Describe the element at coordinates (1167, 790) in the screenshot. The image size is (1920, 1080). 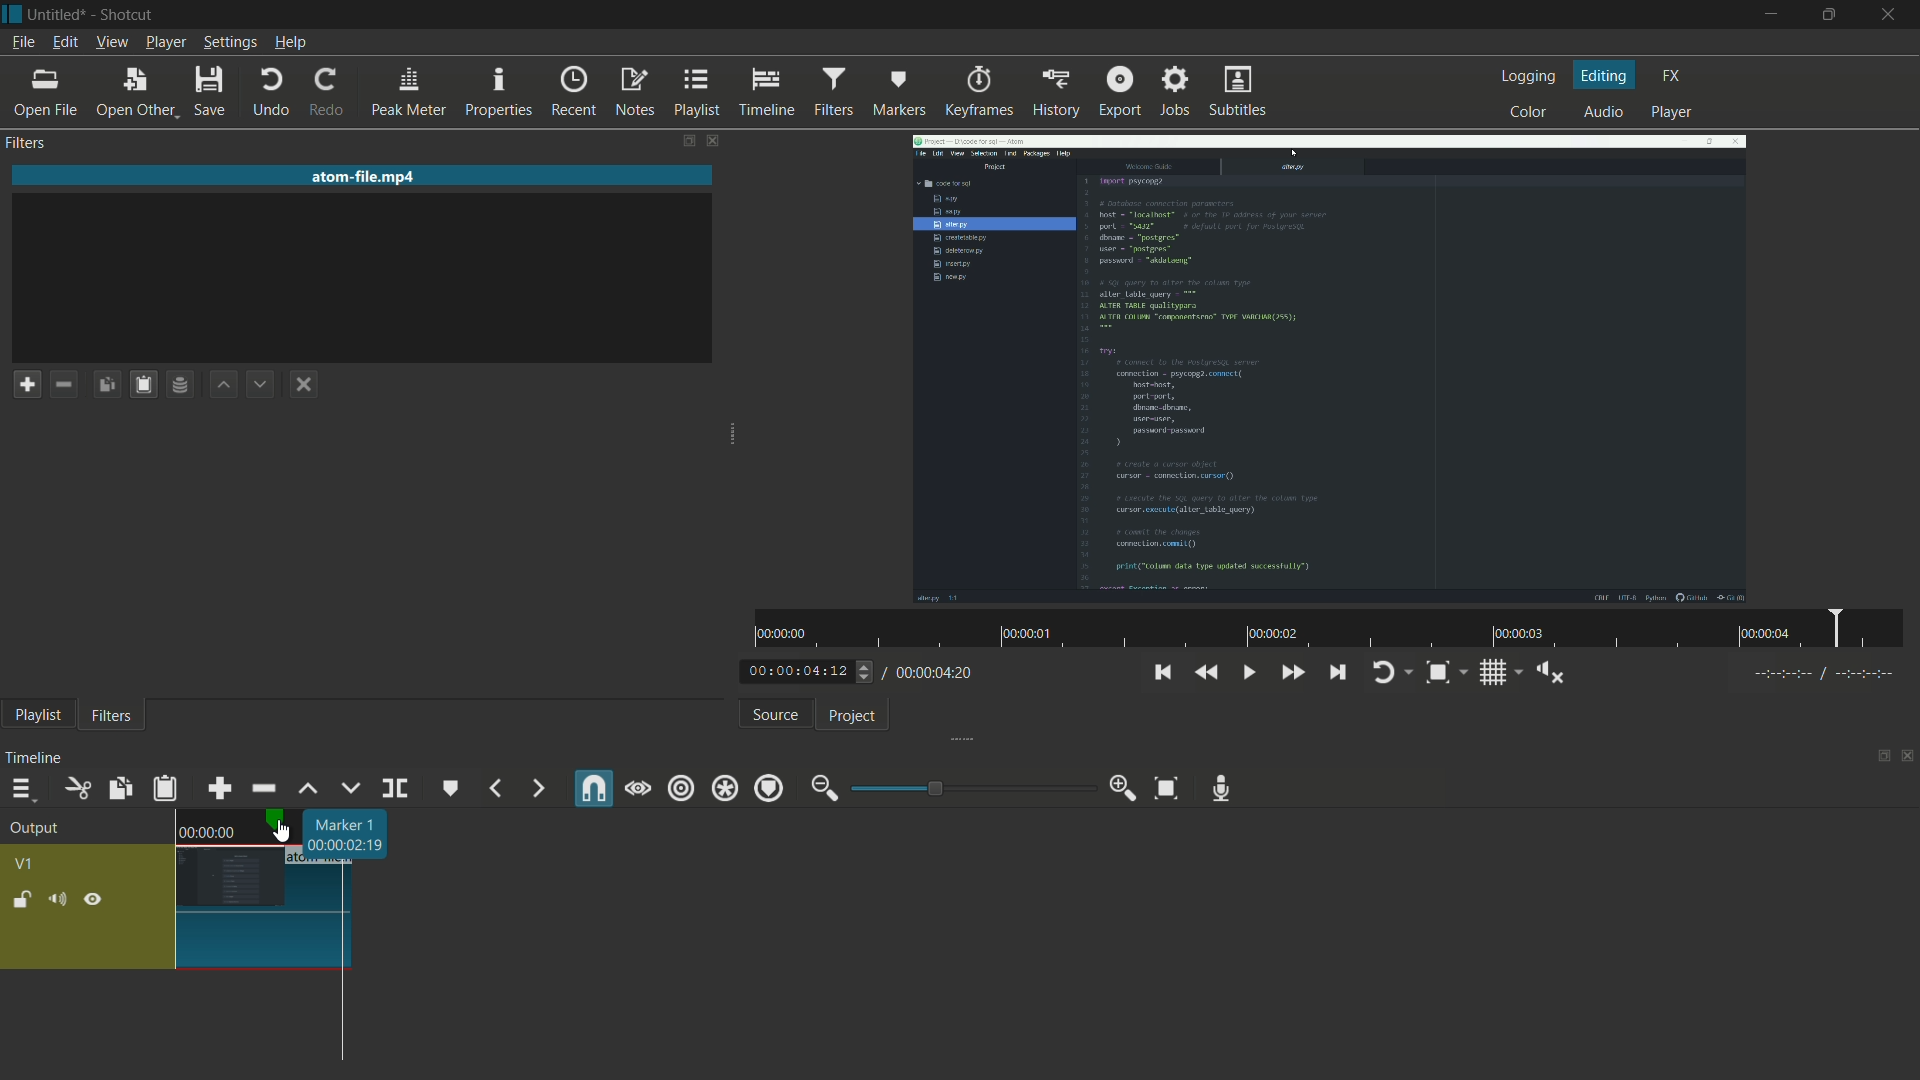
I see `zoom timeline to fit` at that location.